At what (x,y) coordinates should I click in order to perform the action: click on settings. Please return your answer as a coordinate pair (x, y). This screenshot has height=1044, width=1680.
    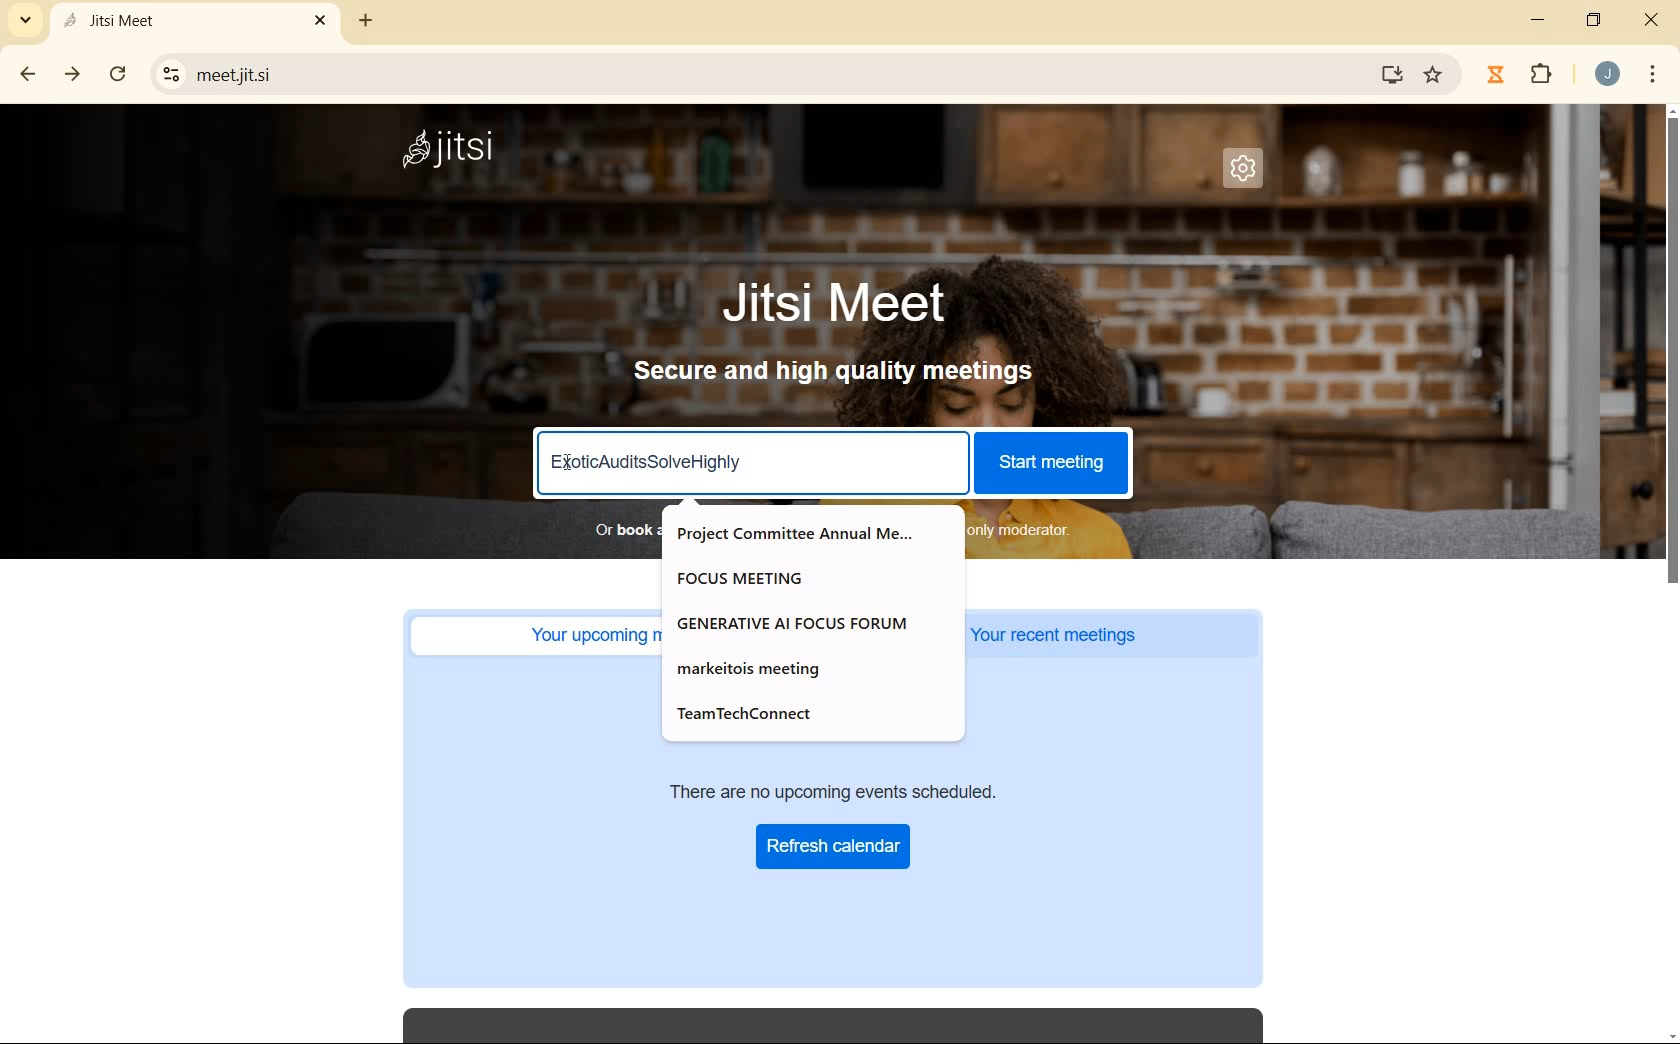
    Looking at the image, I should click on (1243, 169).